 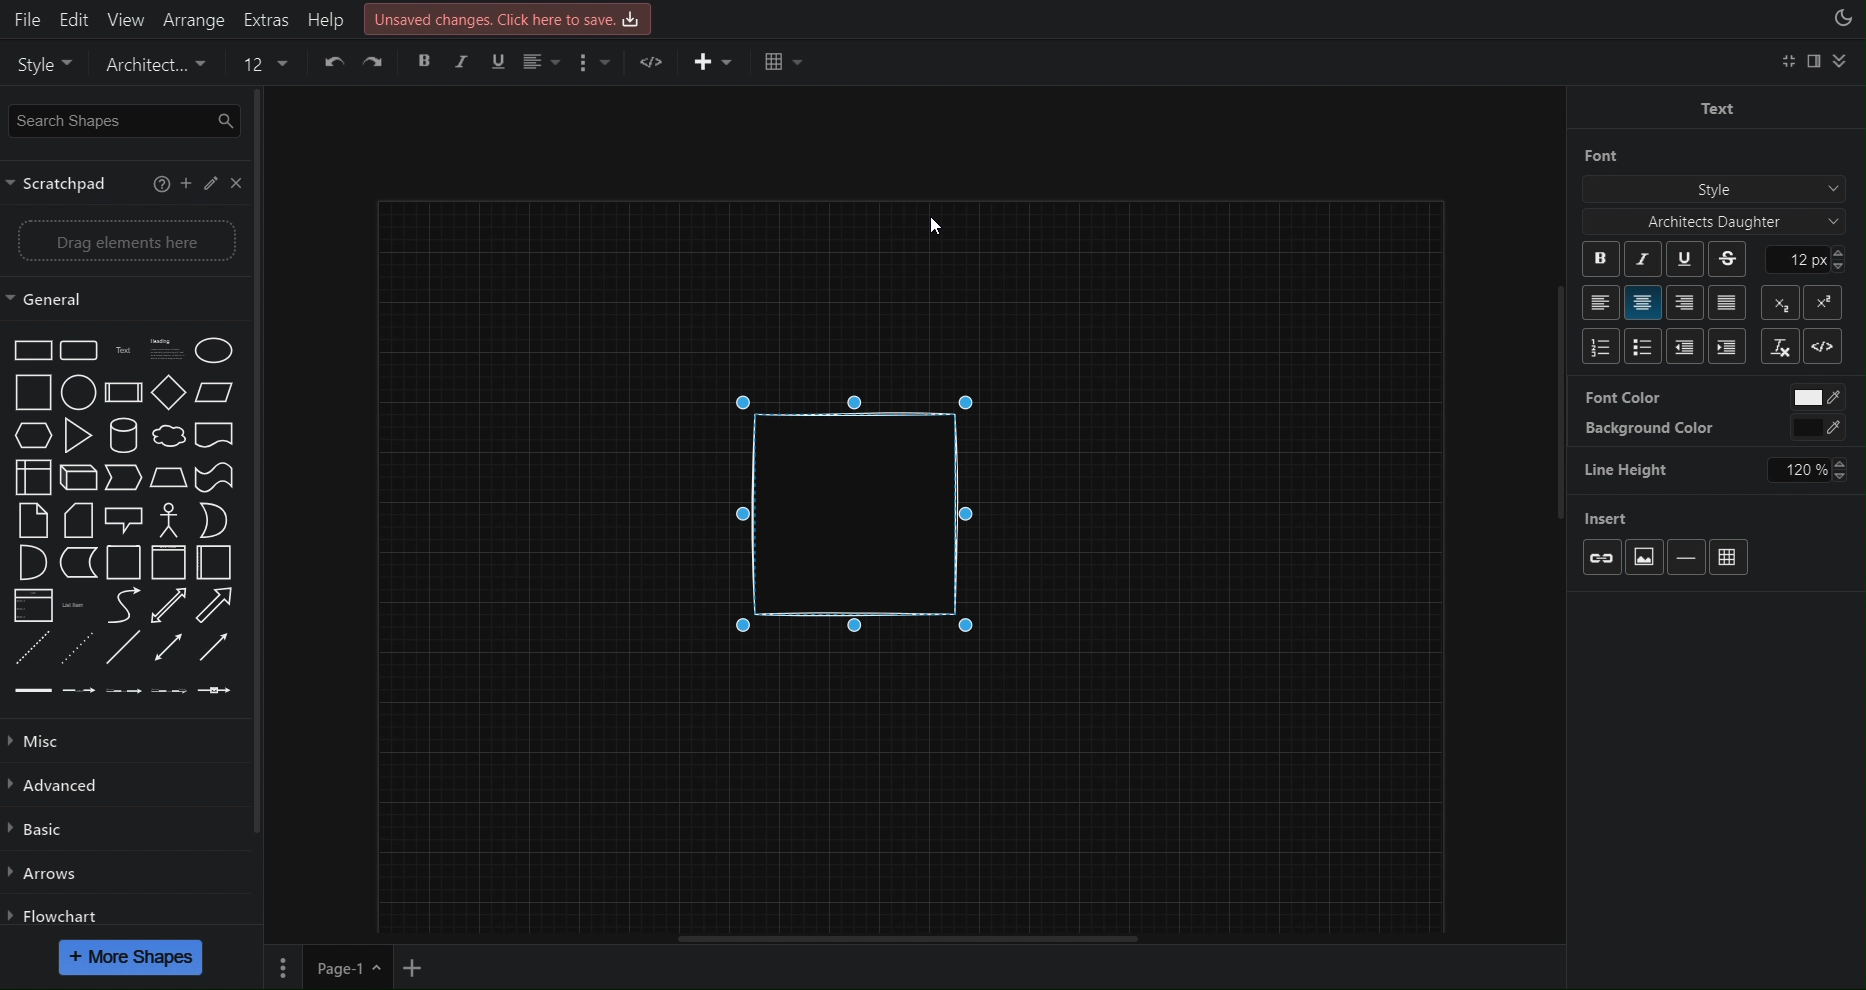 I want to click on Grid, so click(x=1734, y=553).